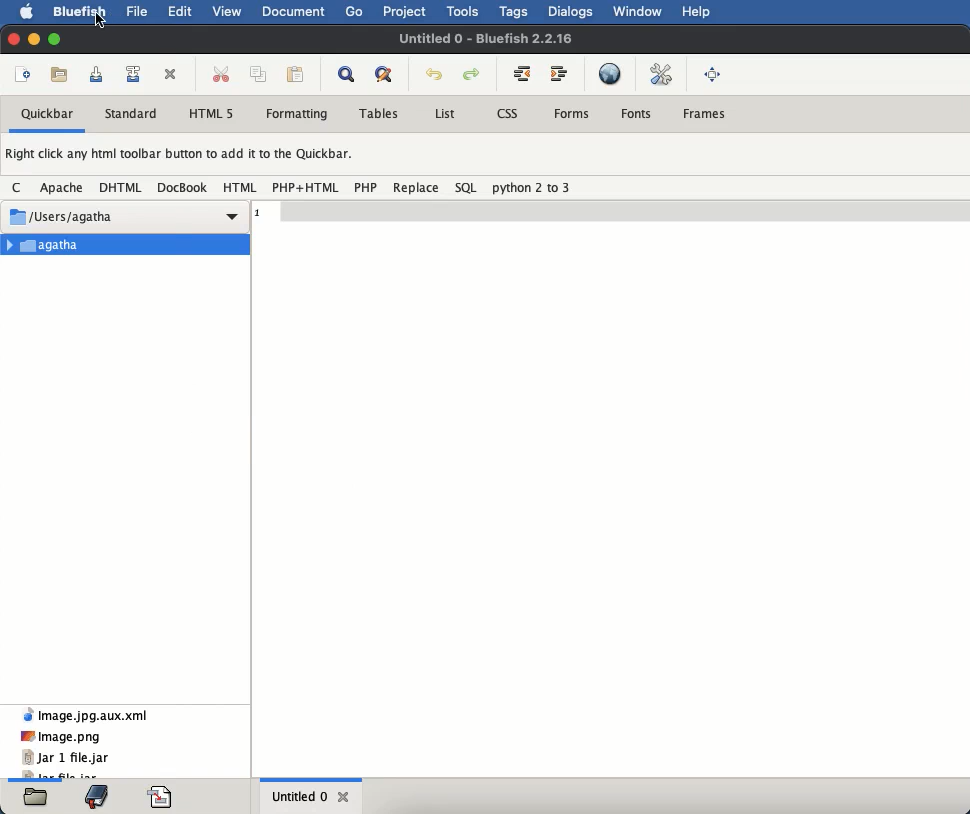 The height and width of the screenshot is (814, 970). What do you see at coordinates (162, 797) in the screenshot?
I see `code` at bounding box center [162, 797].